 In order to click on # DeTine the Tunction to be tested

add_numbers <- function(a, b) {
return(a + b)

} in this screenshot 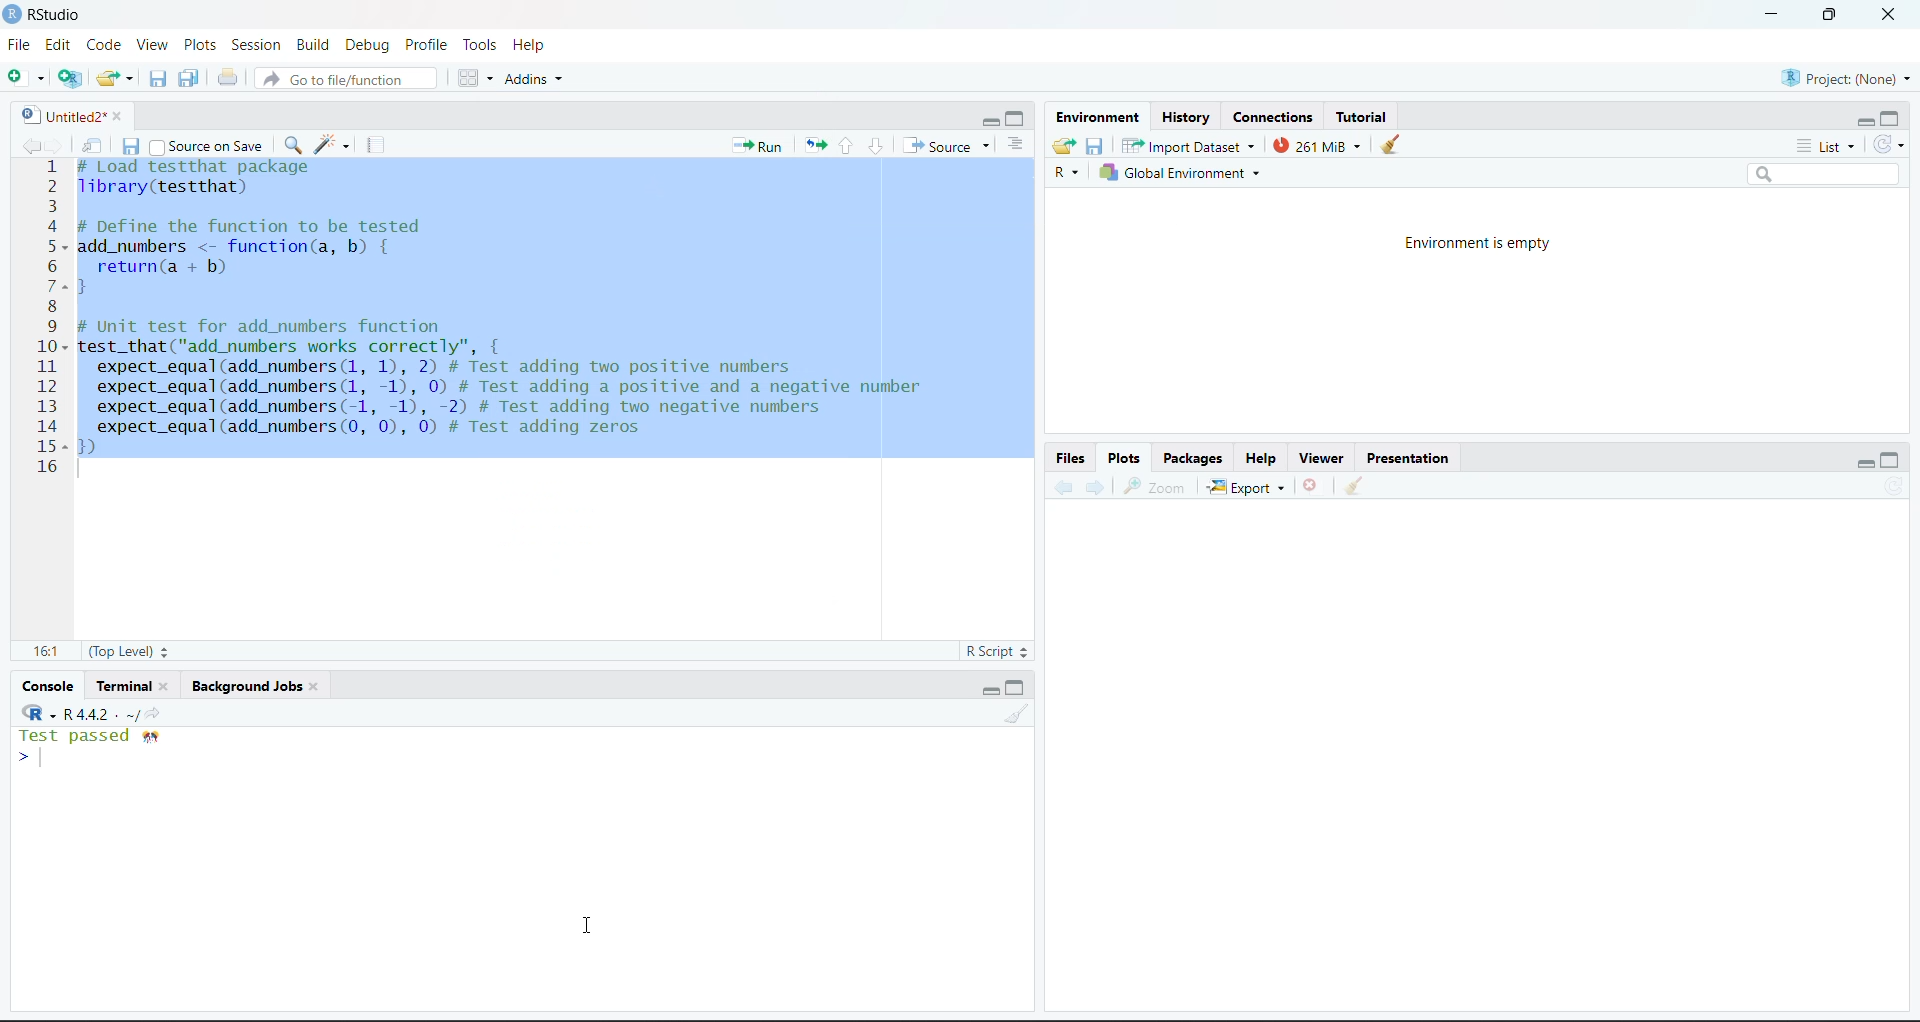, I will do `click(251, 259)`.